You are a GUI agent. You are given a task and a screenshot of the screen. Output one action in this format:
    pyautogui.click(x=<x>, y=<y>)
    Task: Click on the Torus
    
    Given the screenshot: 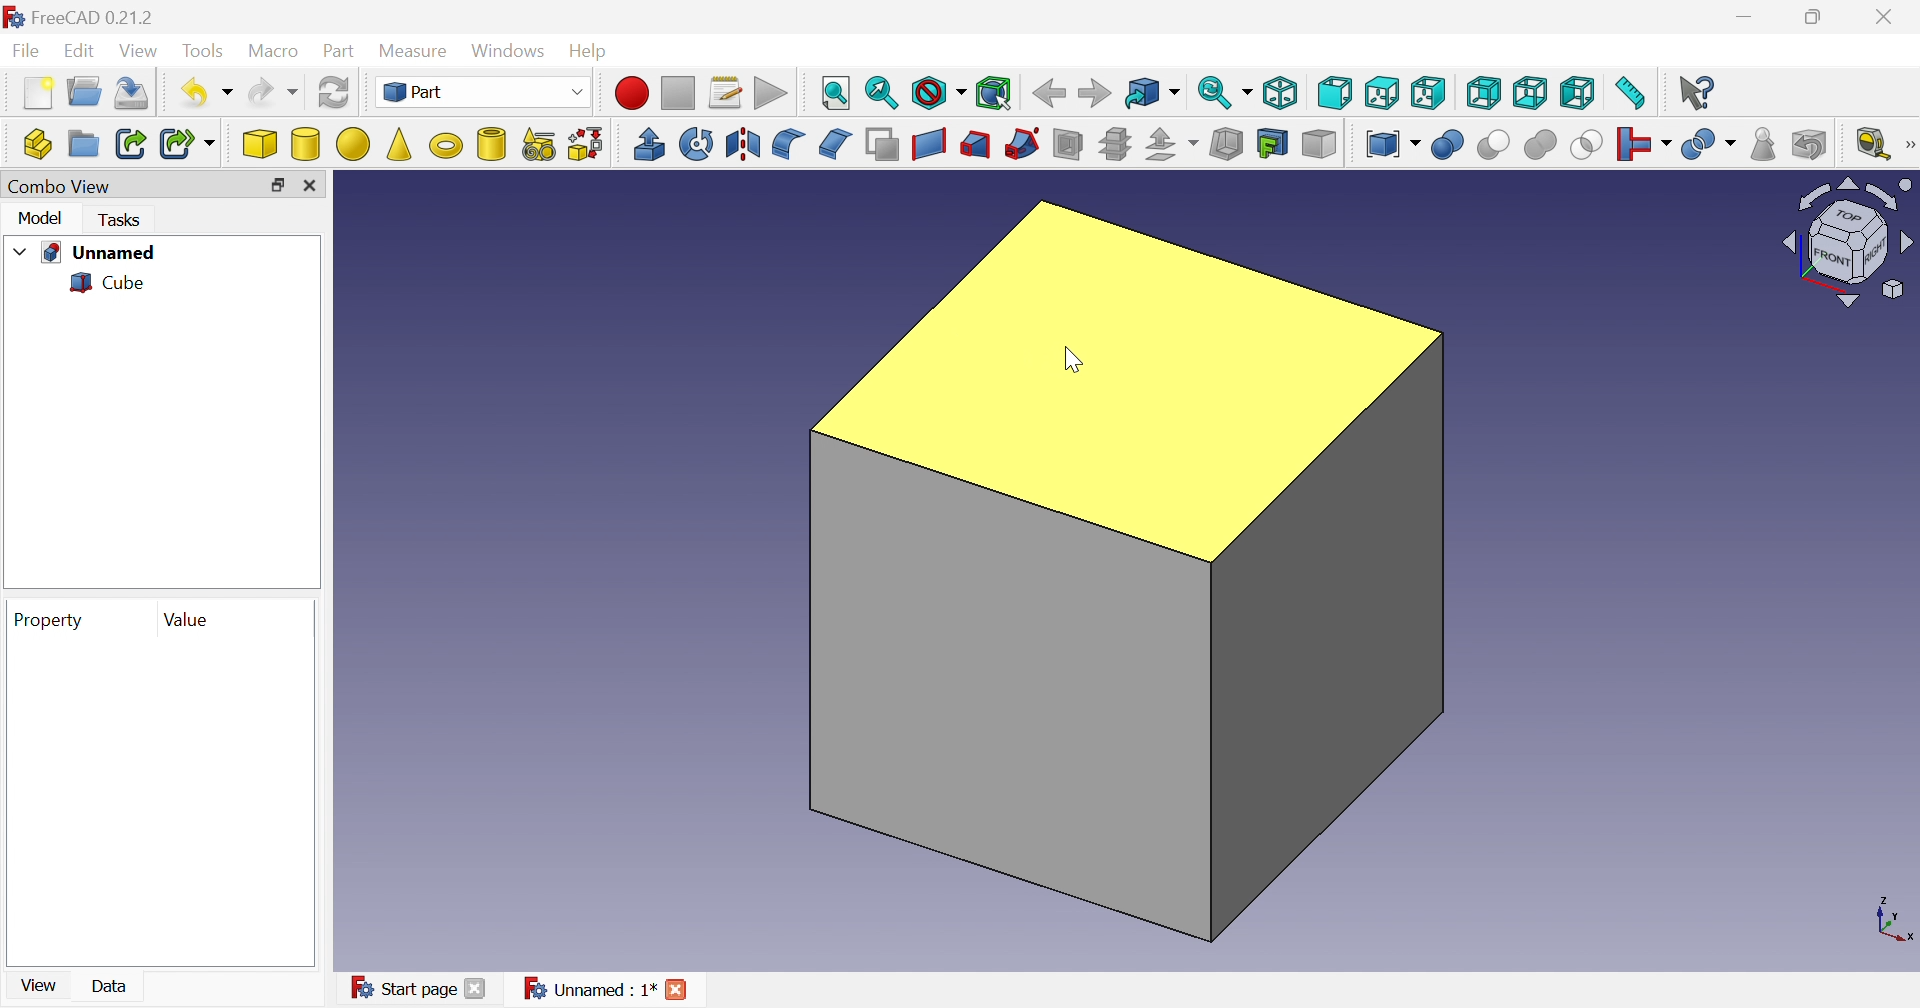 What is the action you would take?
    pyautogui.click(x=449, y=148)
    